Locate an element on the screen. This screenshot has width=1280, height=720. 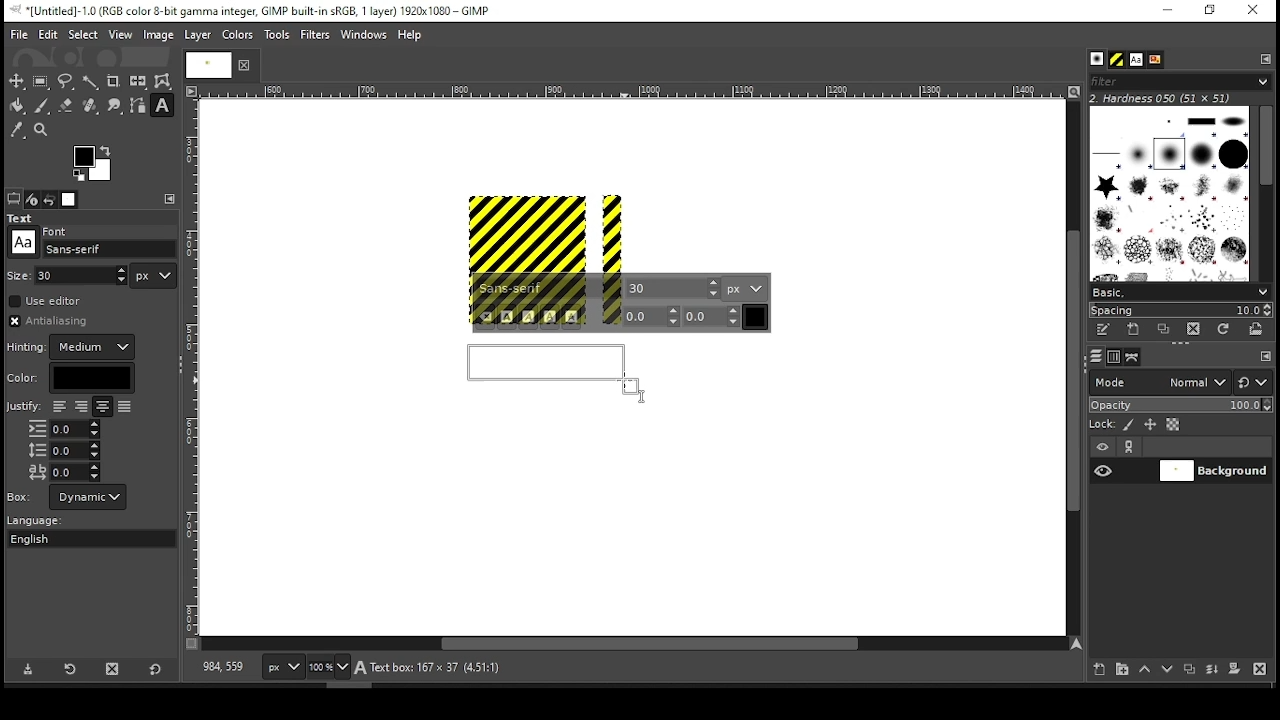
hinting is located at coordinates (73, 347).